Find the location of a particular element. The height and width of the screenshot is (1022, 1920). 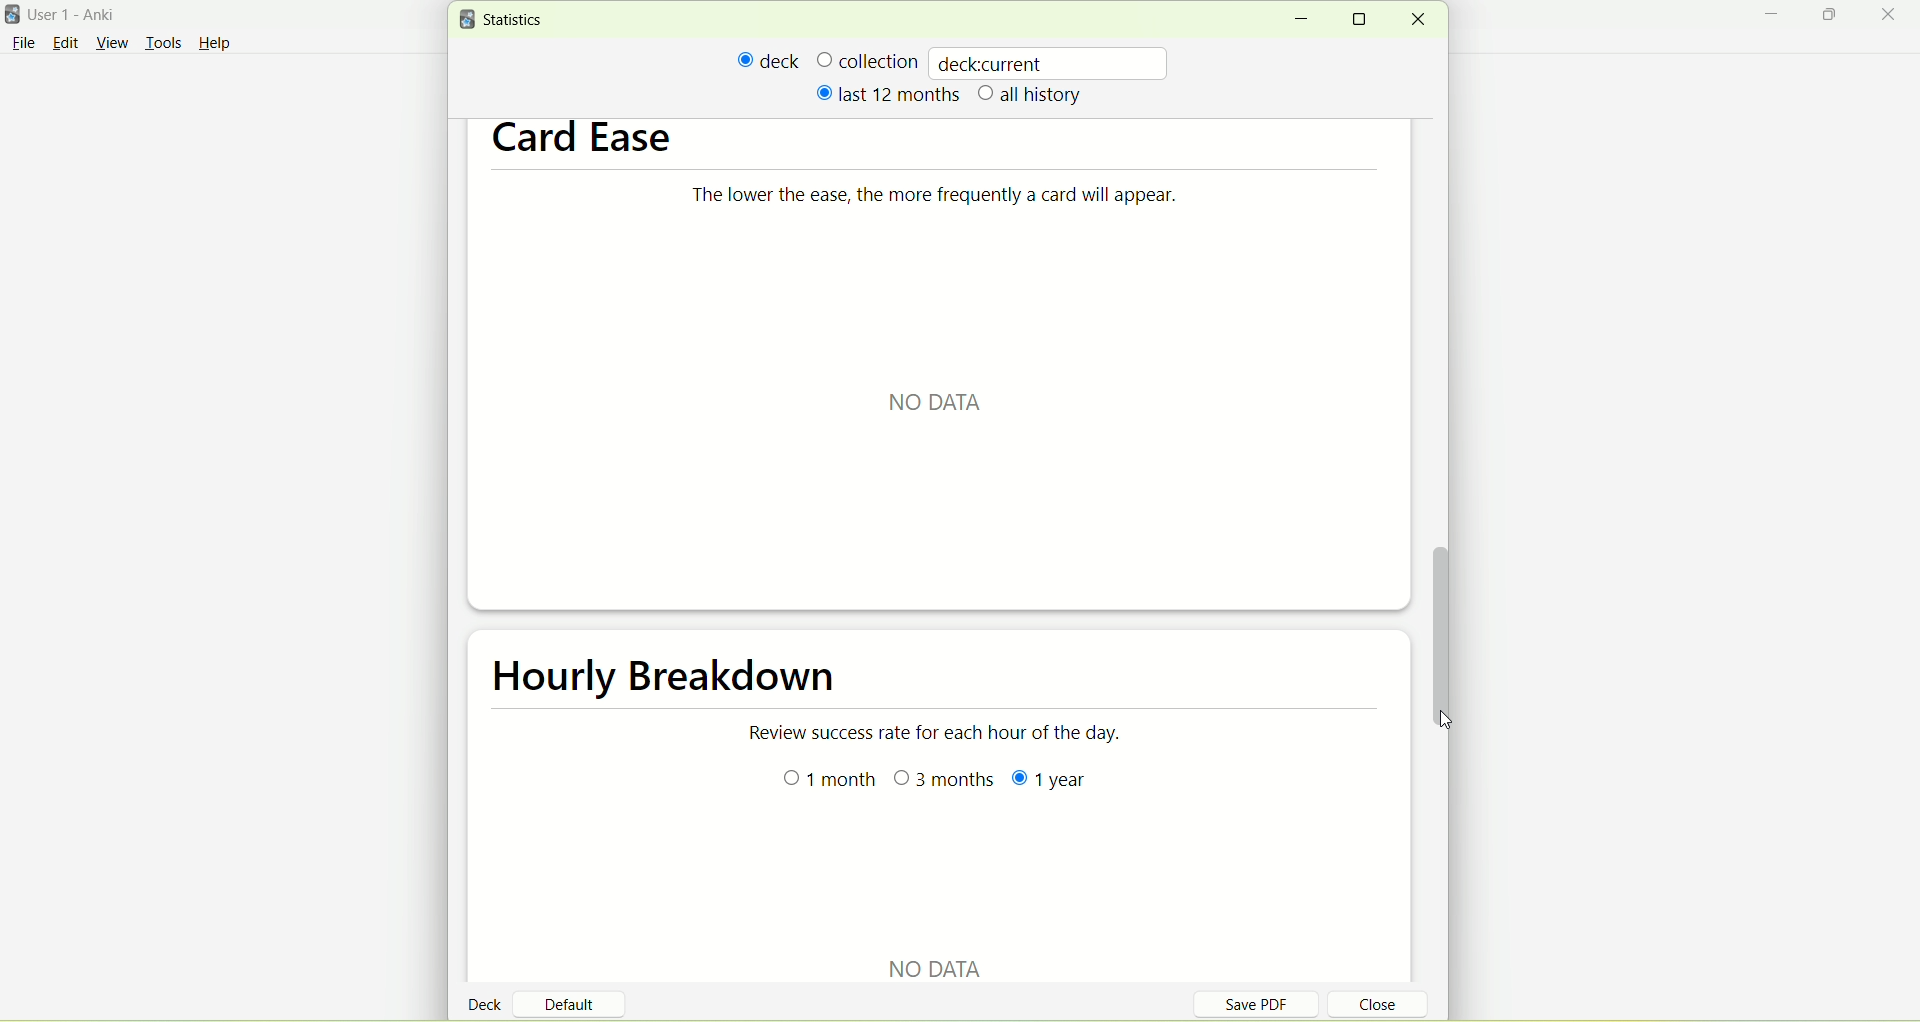

deckcurrent is located at coordinates (1051, 62).